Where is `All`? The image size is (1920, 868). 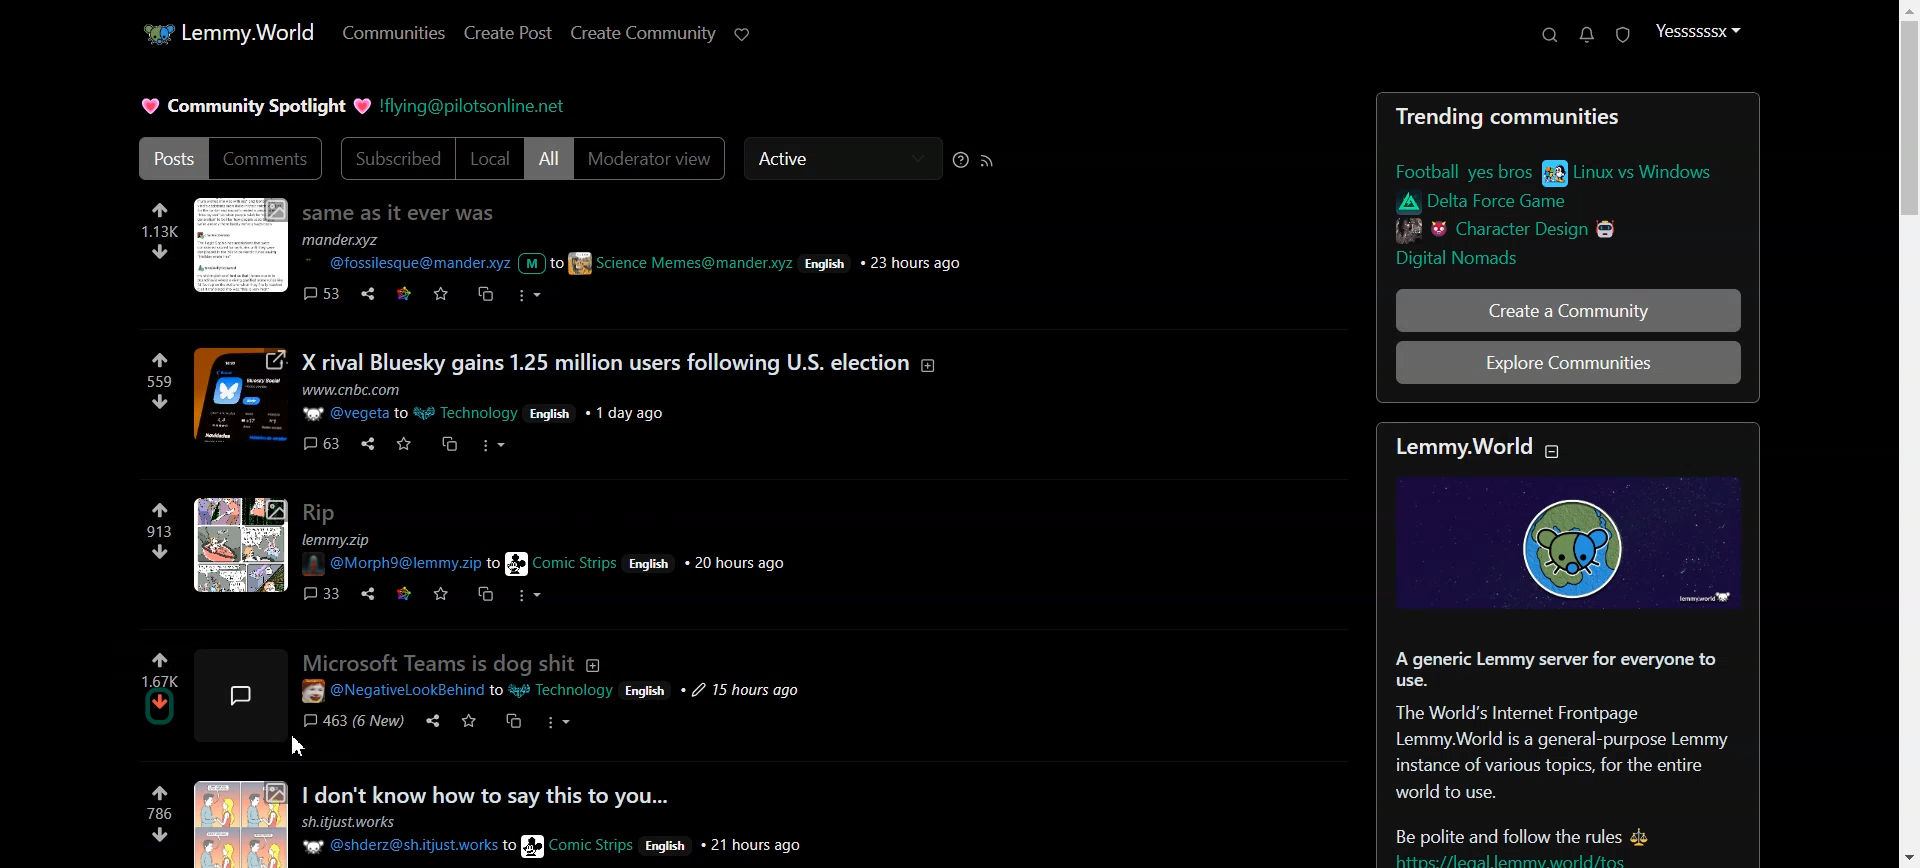
All is located at coordinates (549, 159).